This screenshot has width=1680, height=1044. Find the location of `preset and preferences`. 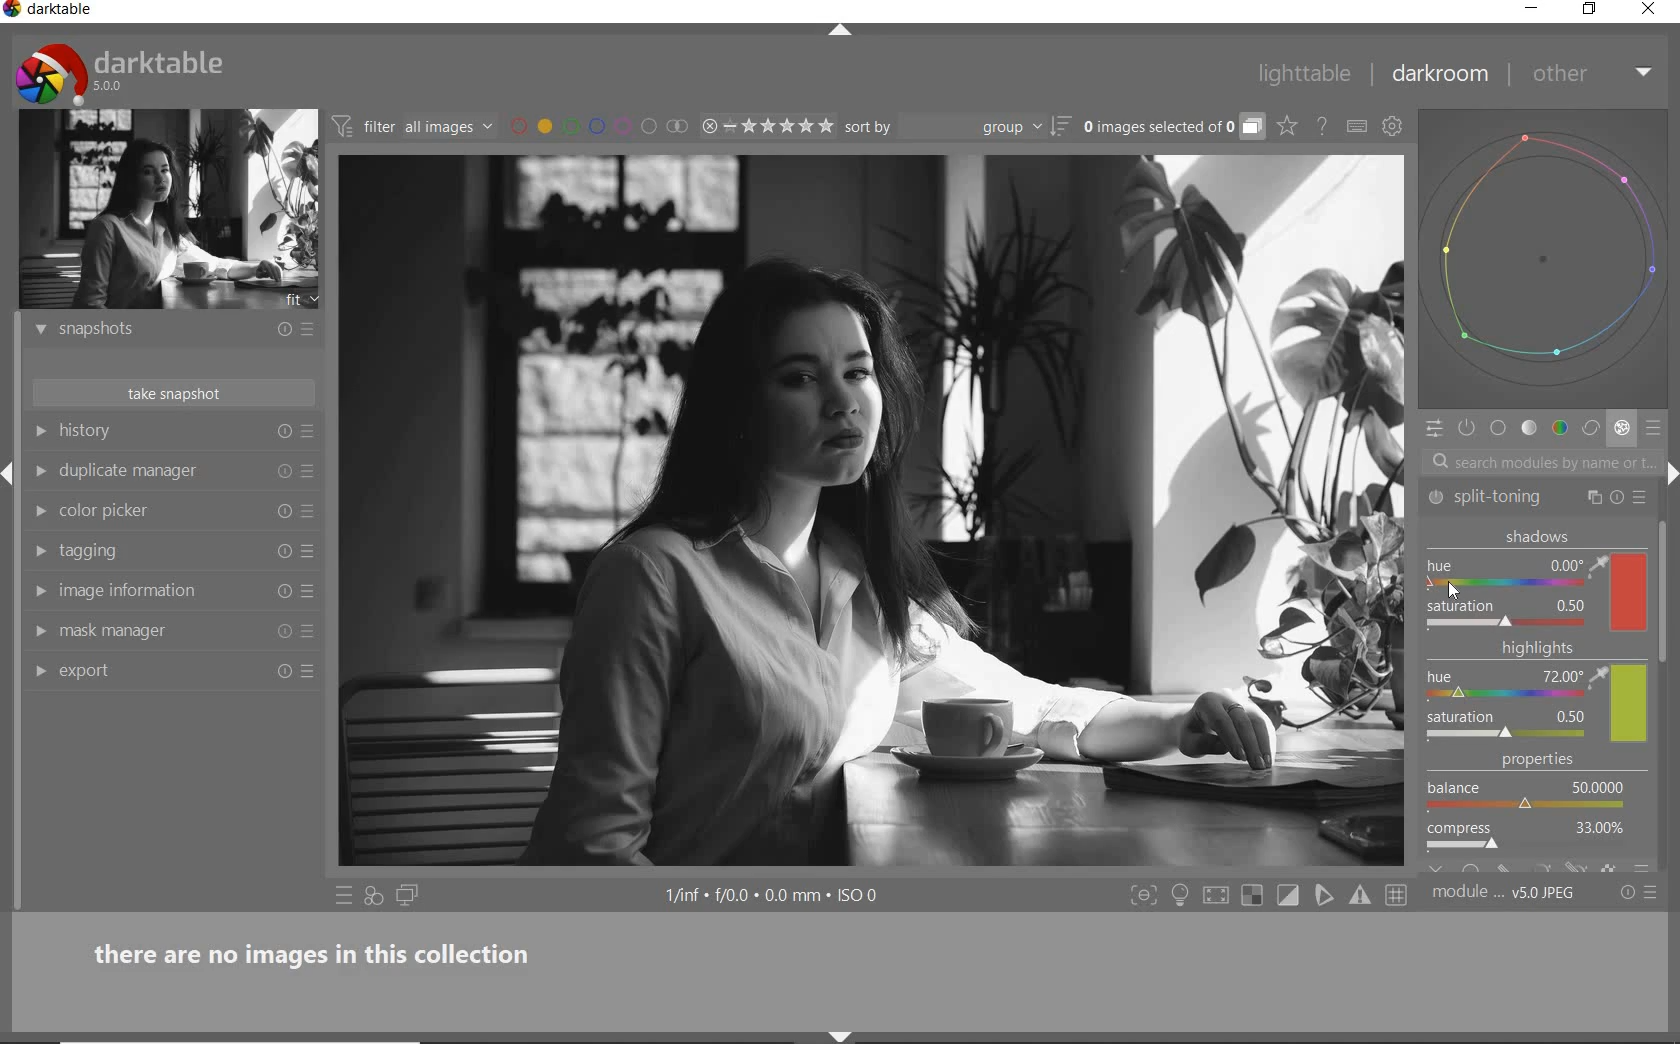

preset and preferences is located at coordinates (311, 671).